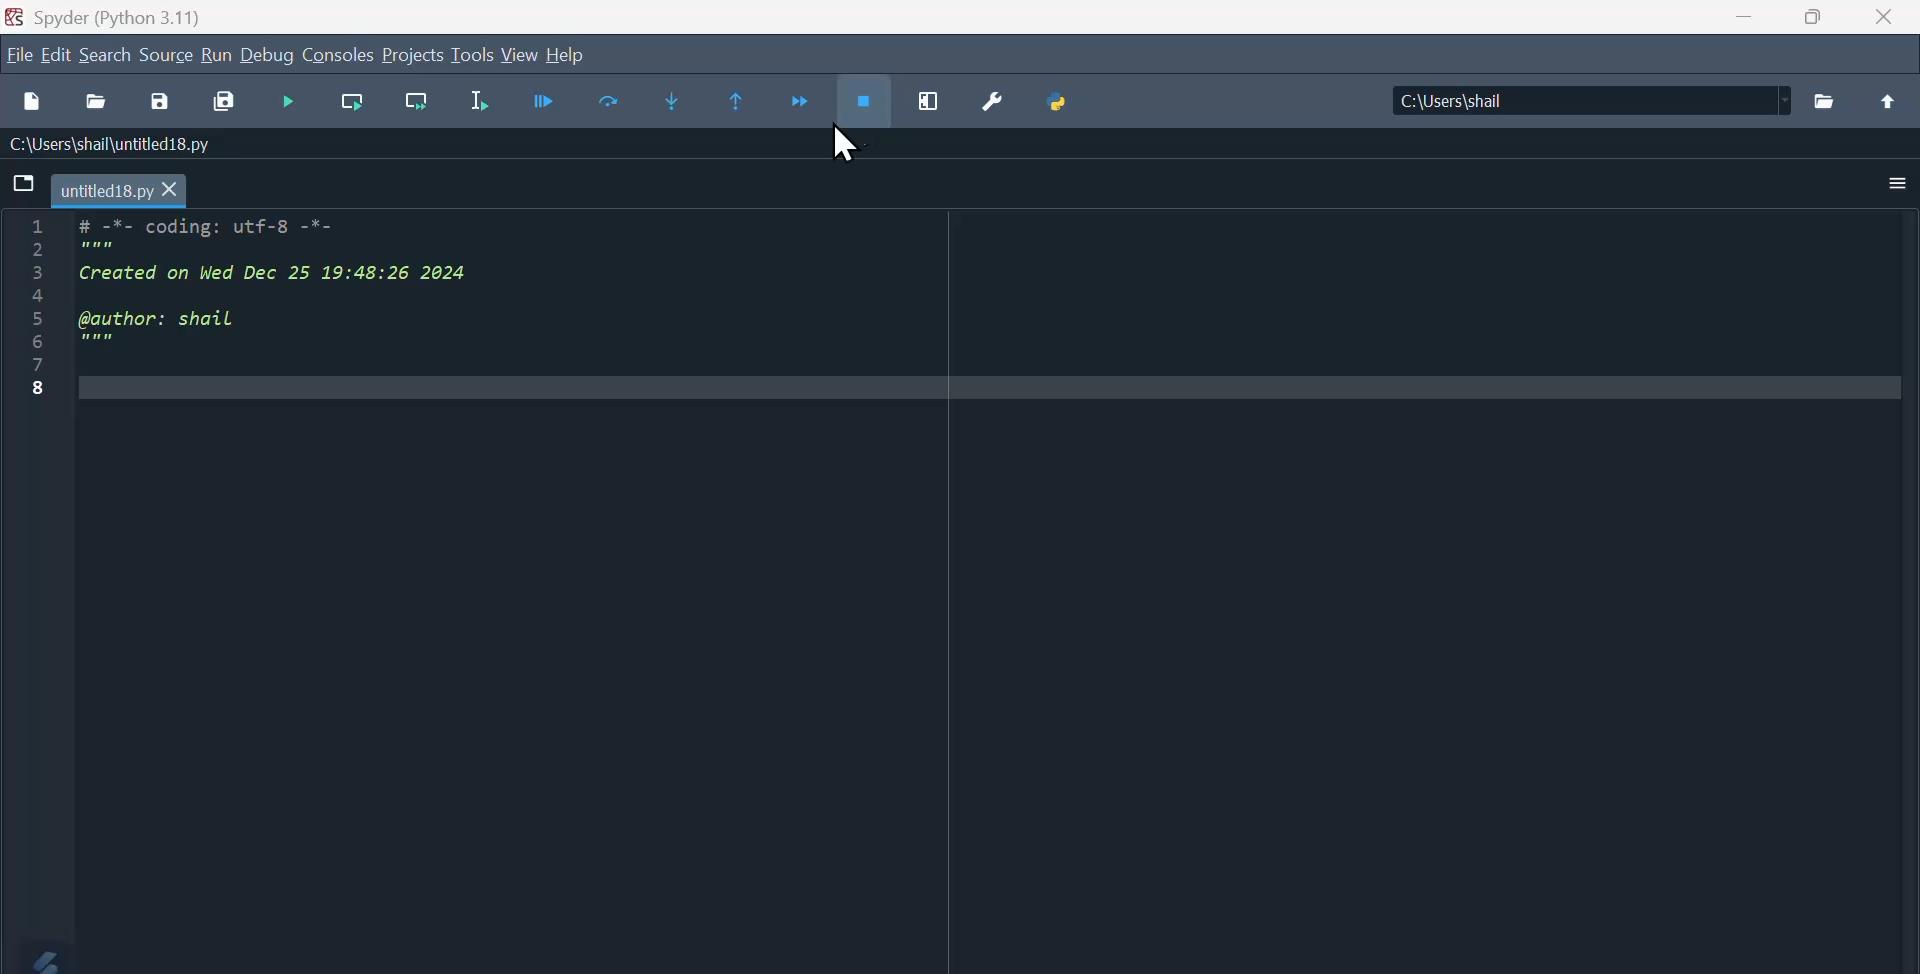 This screenshot has width=1920, height=974. I want to click on Mouse, so click(839, 148).